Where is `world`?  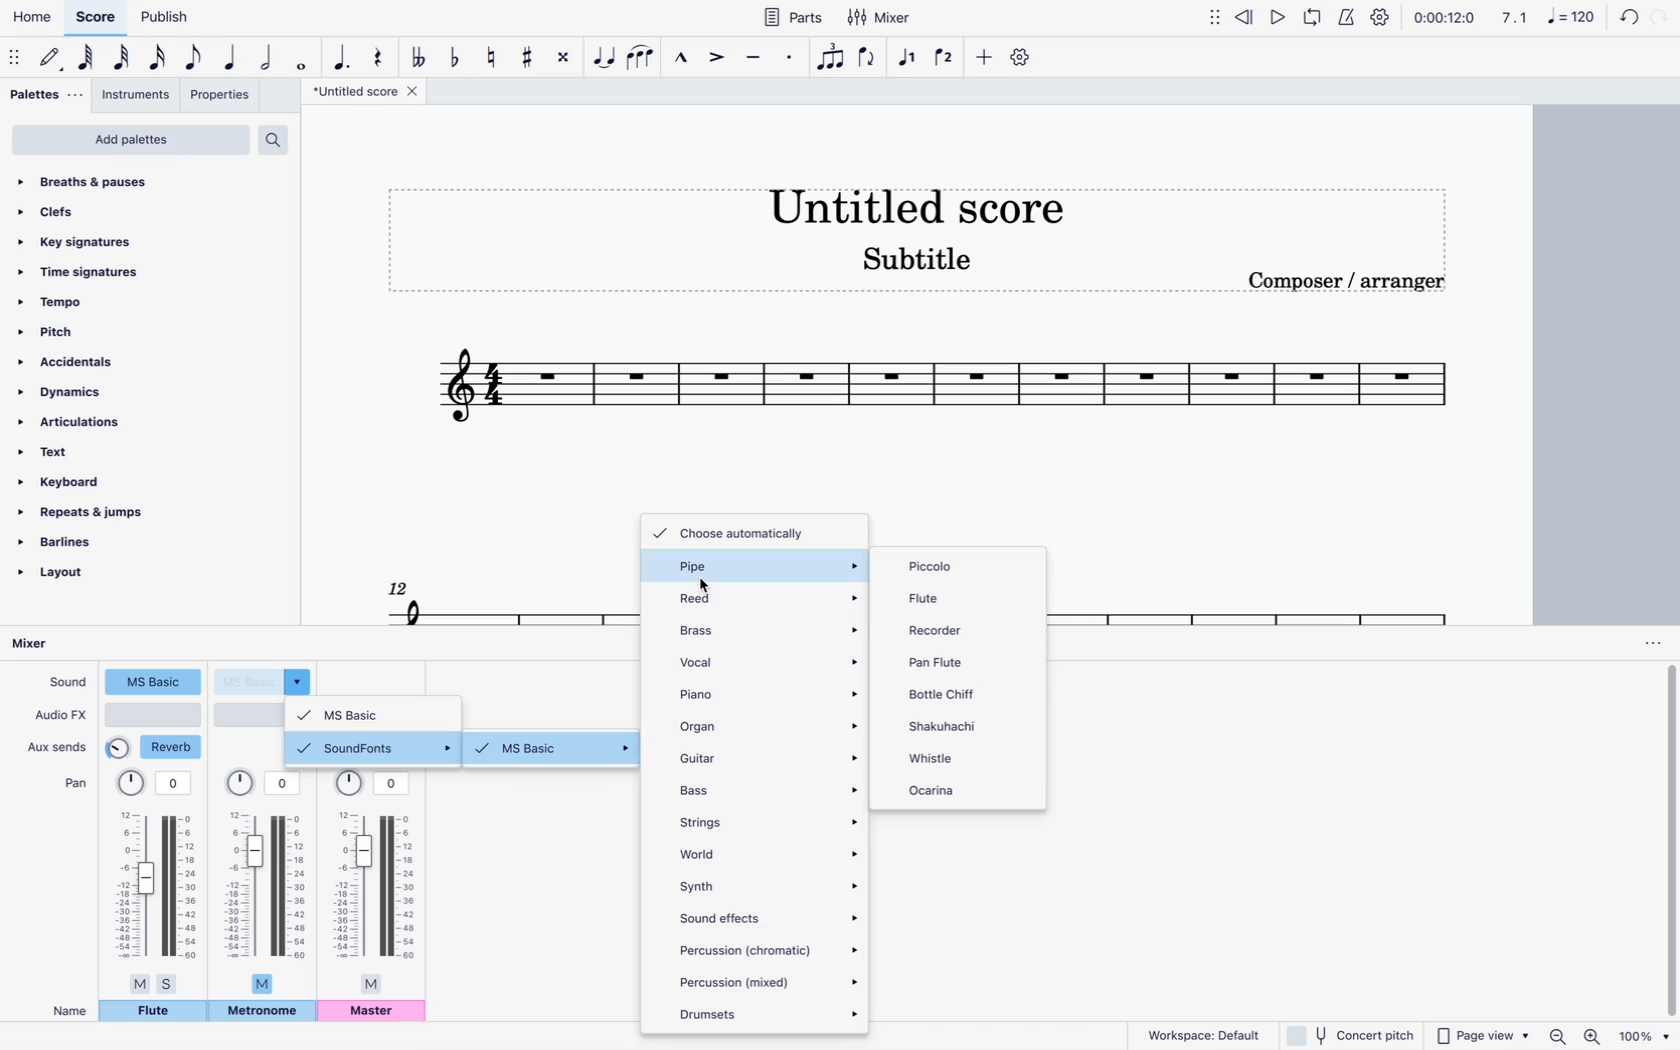 world is located at coordinates (771, 850).